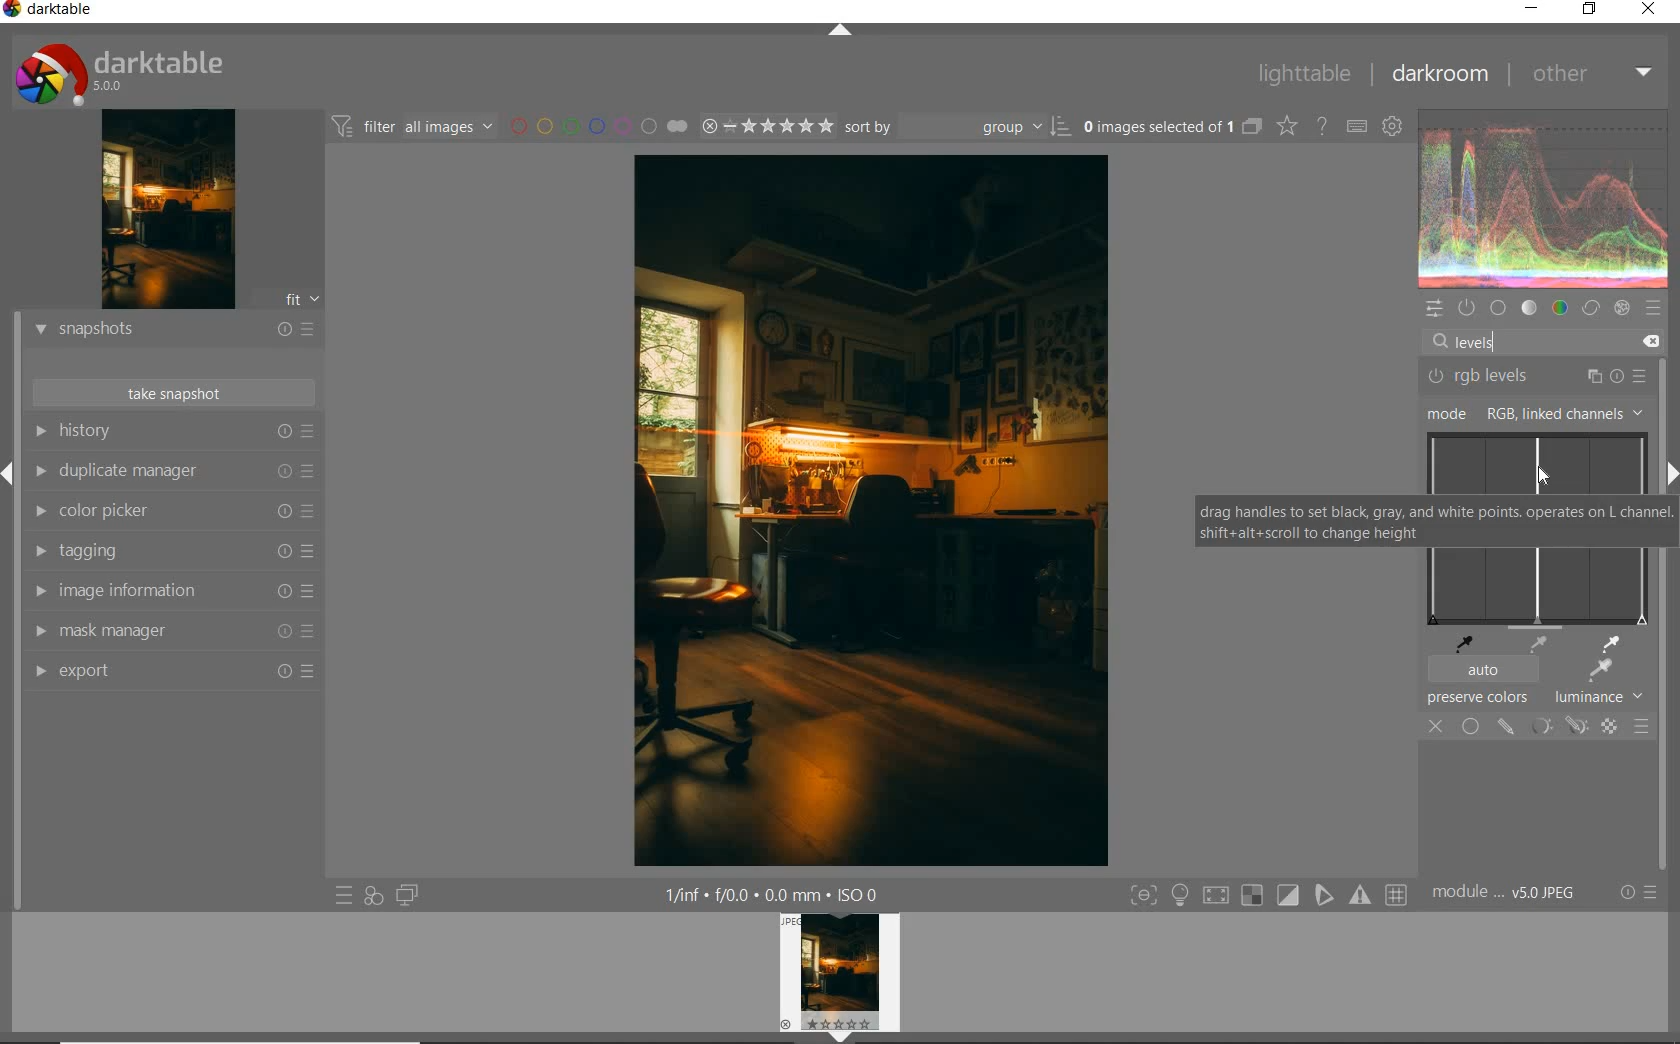 This screenshot has height=1044, width=1680. I want to click on pick white point with image, so click(1615, 643).